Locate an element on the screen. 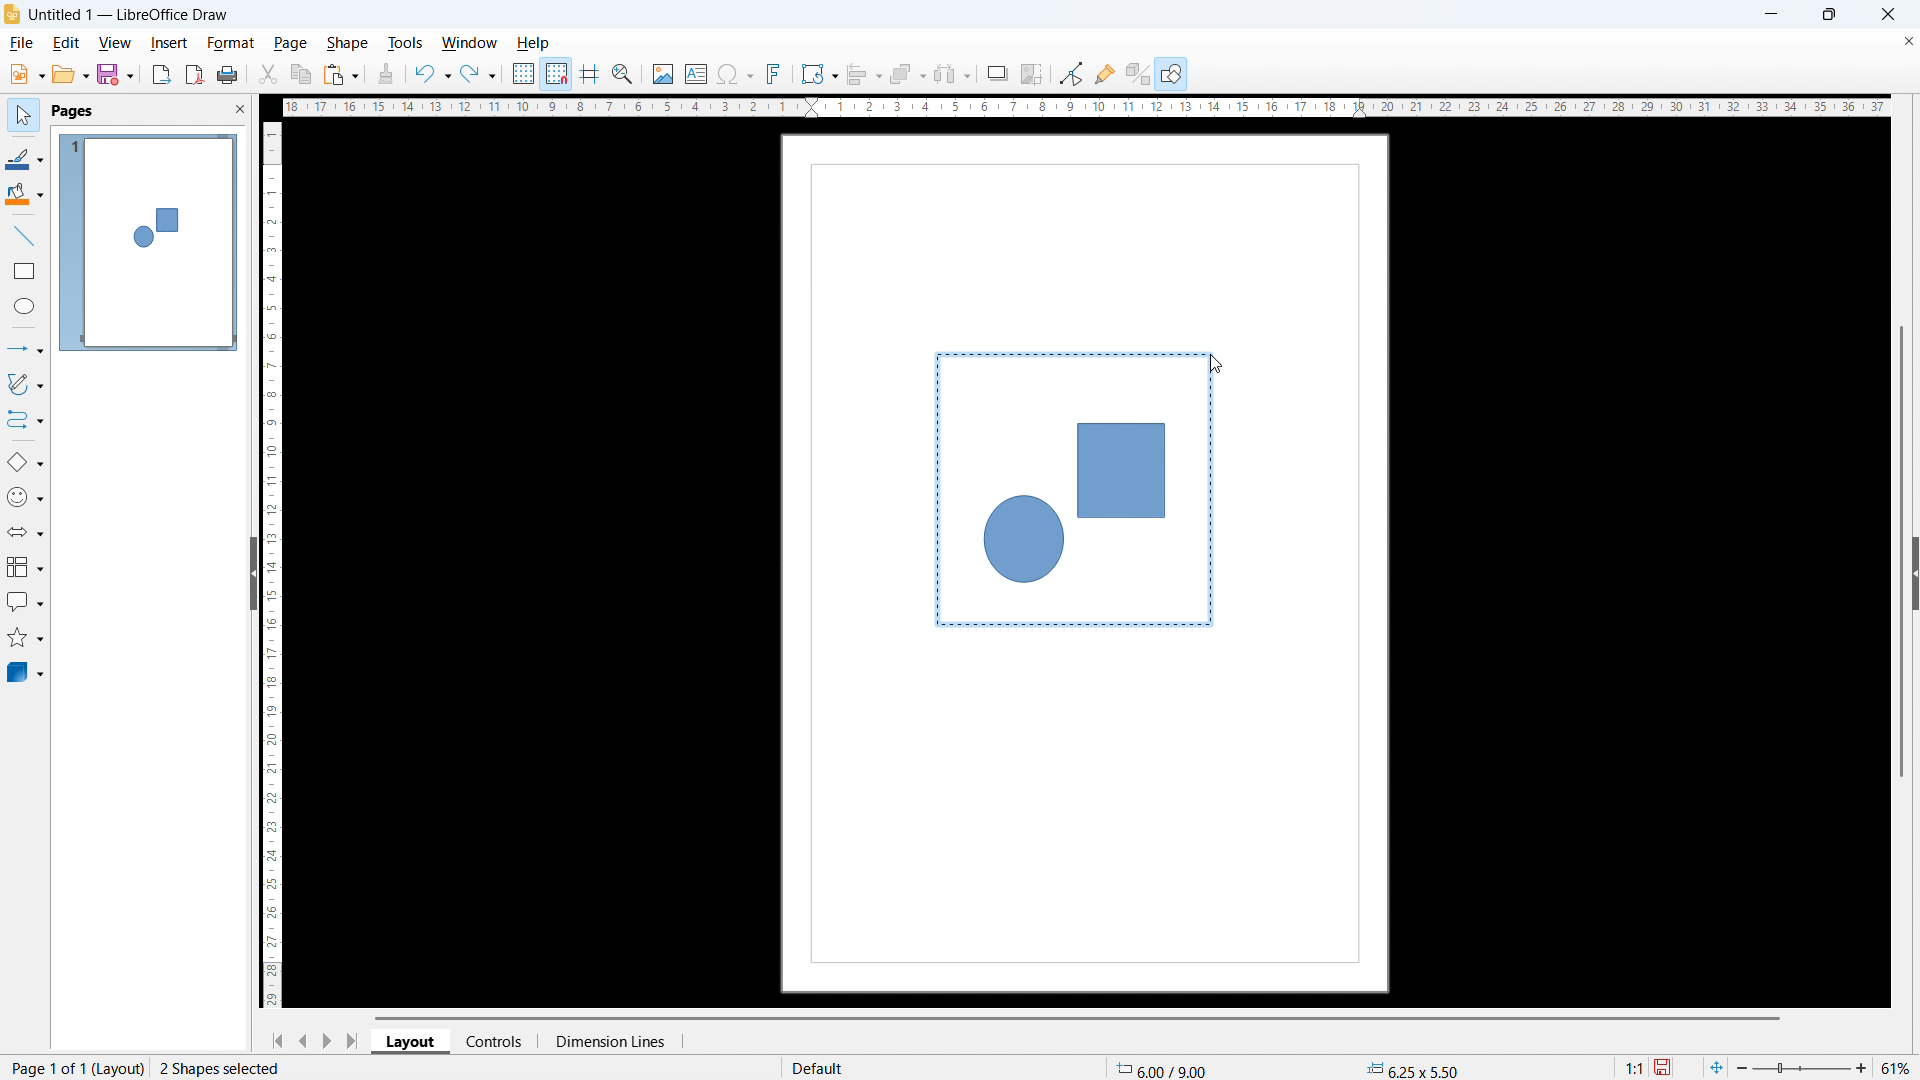 The height and width of the screenshot is (1080, 1920). select is located at coordinates (23, 116).